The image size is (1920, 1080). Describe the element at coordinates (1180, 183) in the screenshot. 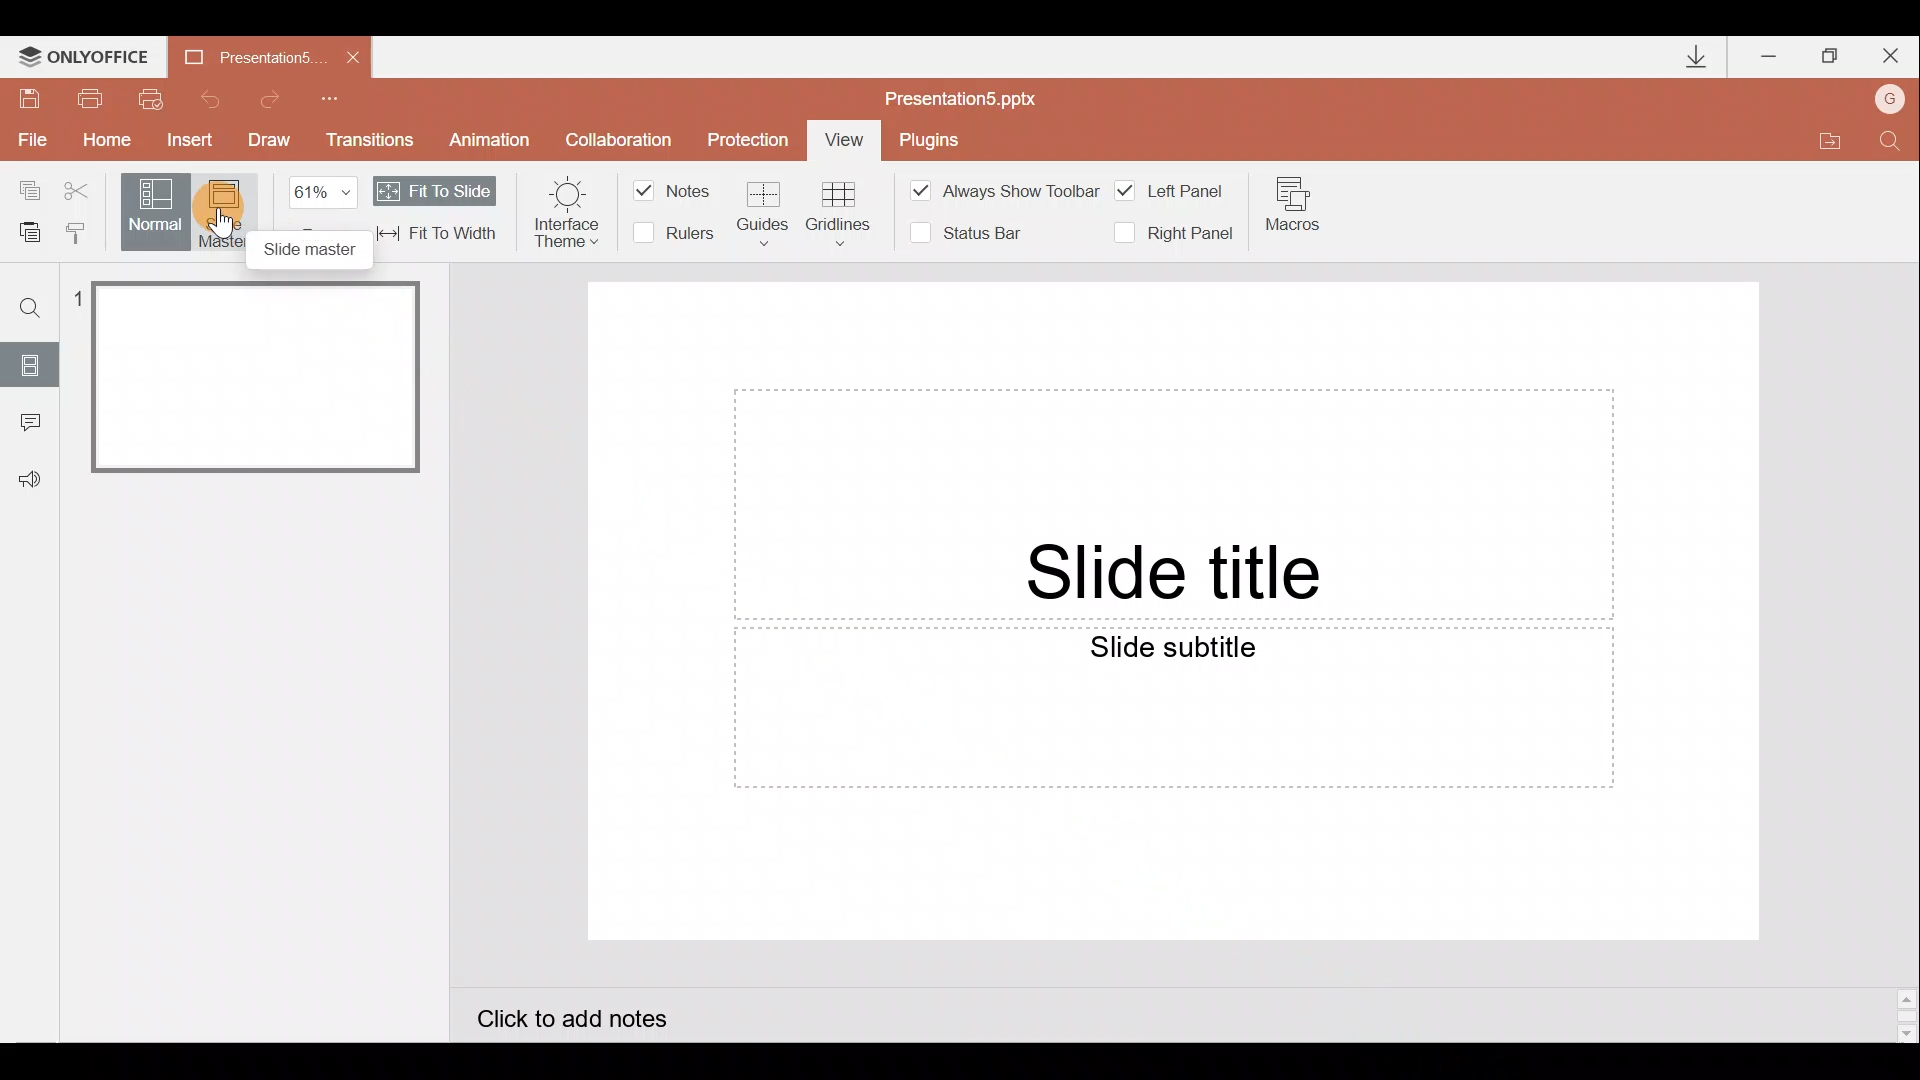

I see `Left panel` at that location.